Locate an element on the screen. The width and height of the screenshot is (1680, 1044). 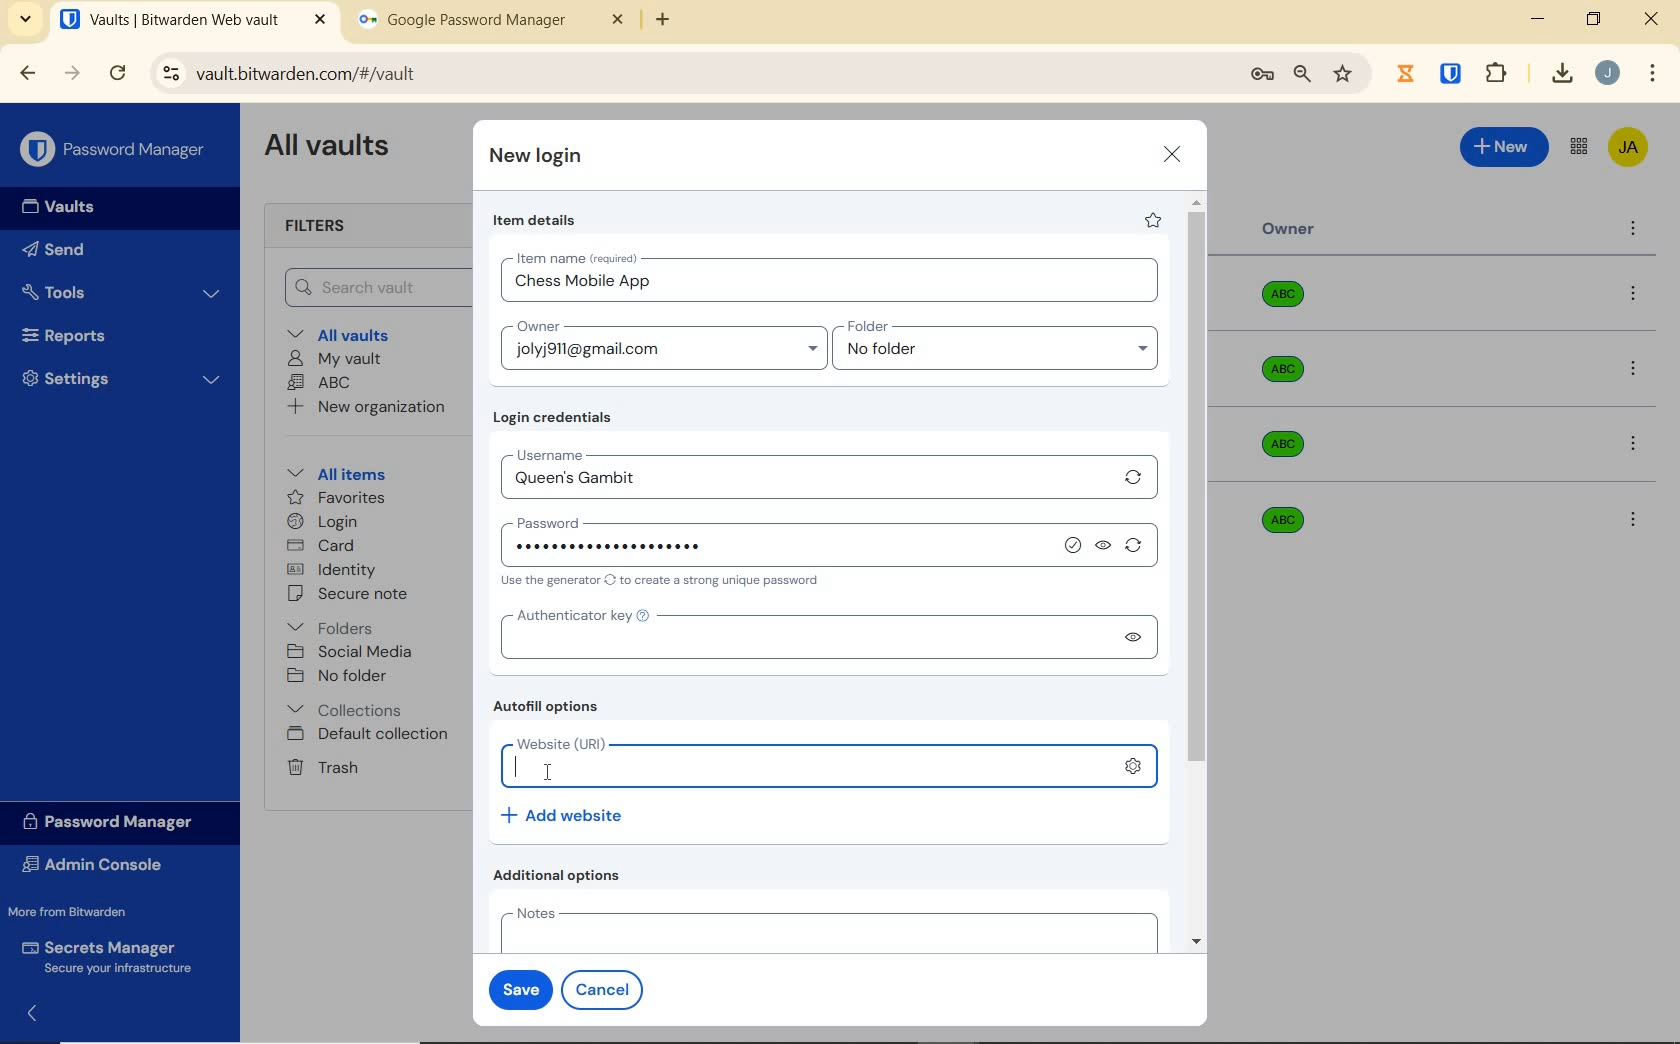
New login is located at coordinates (537, 158).